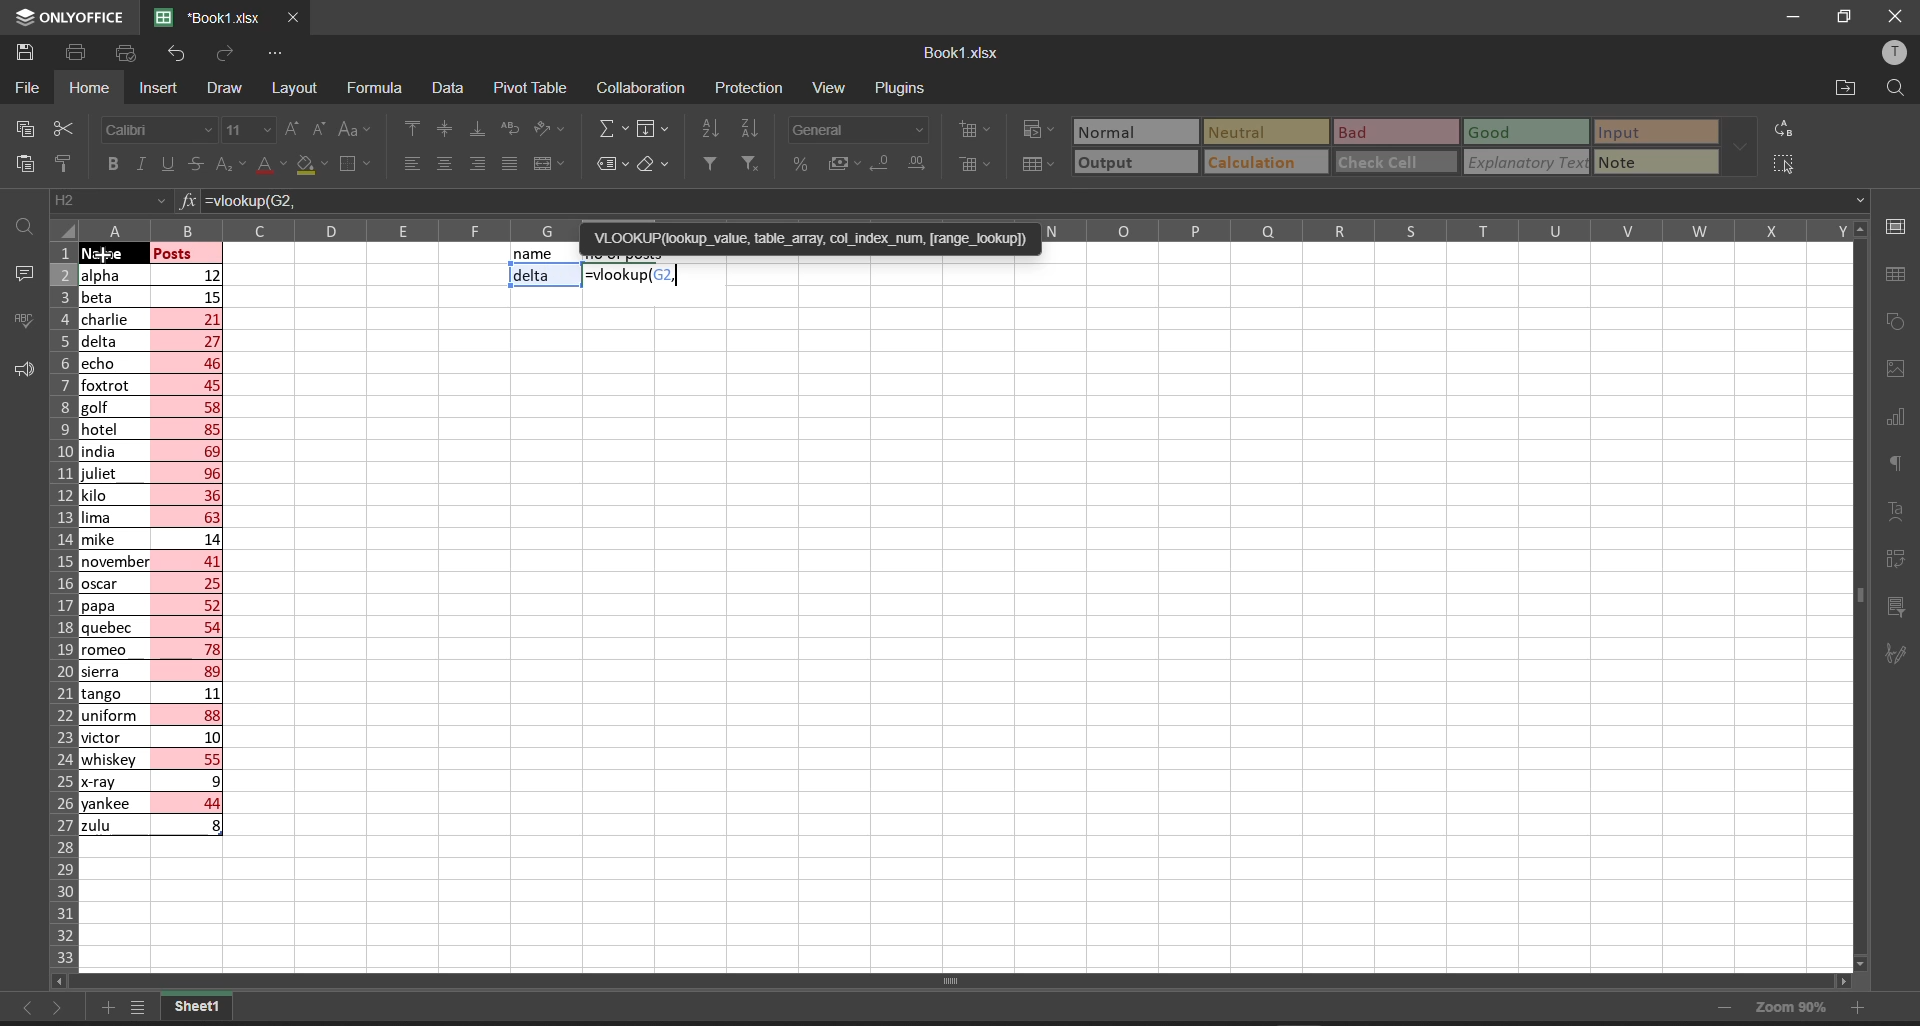  Describe the element at coordinates (807, 247) in the screenshot. I see `'VLOOKUP(lookup_value, table_array, col_index_num, [range_lookup])=` at that location.